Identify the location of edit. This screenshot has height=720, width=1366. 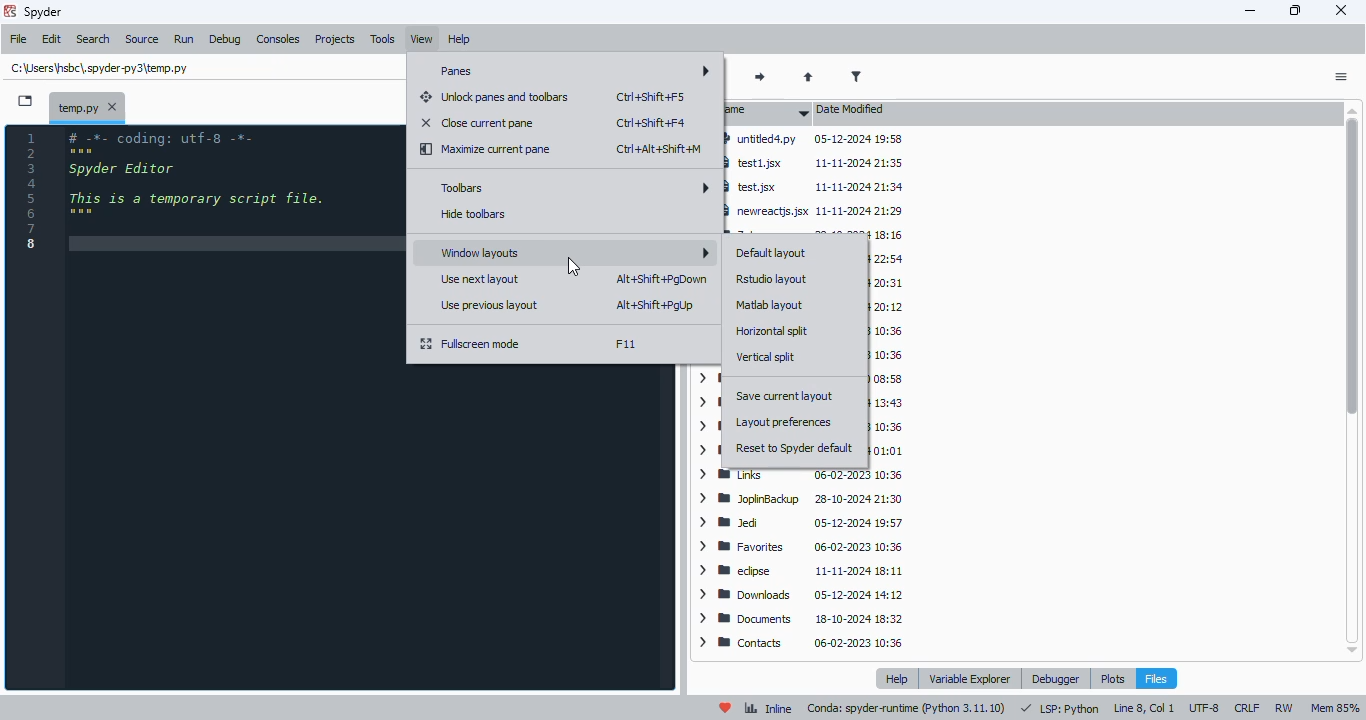
(52, 40).